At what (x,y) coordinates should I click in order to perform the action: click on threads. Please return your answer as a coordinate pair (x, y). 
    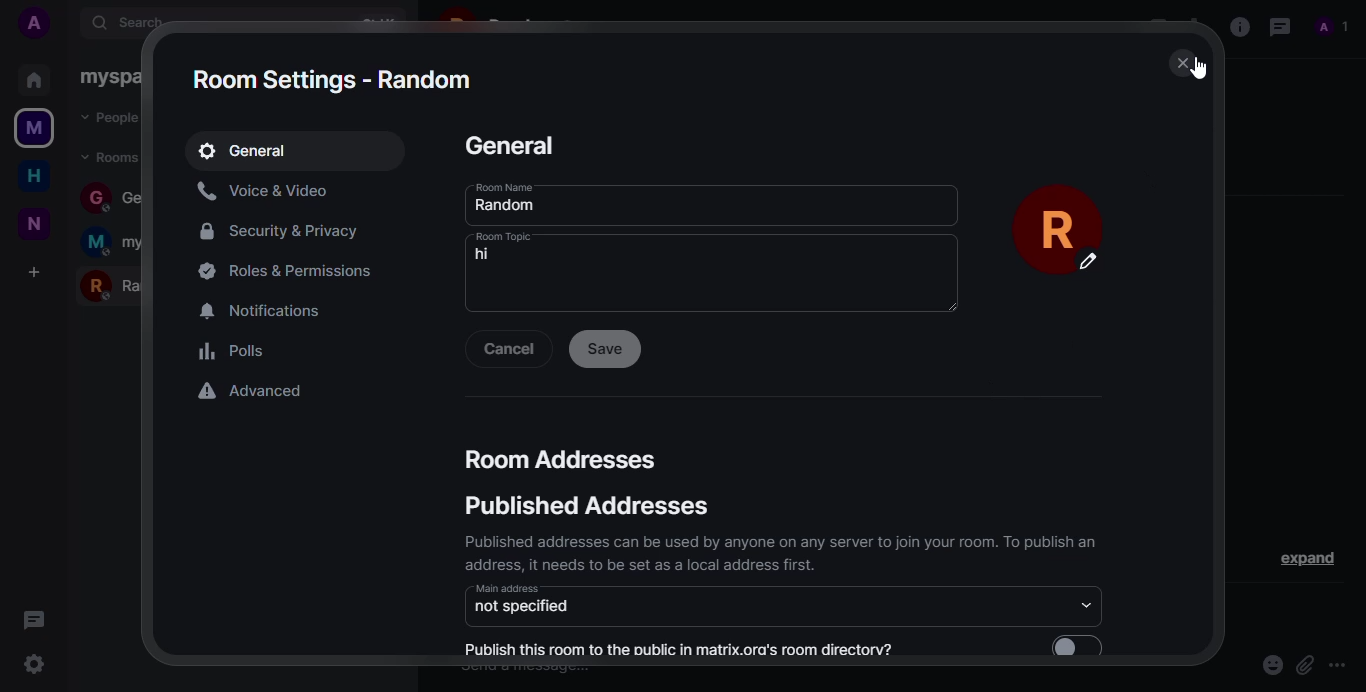
    Looking at the image, I should click on (1279, 28).